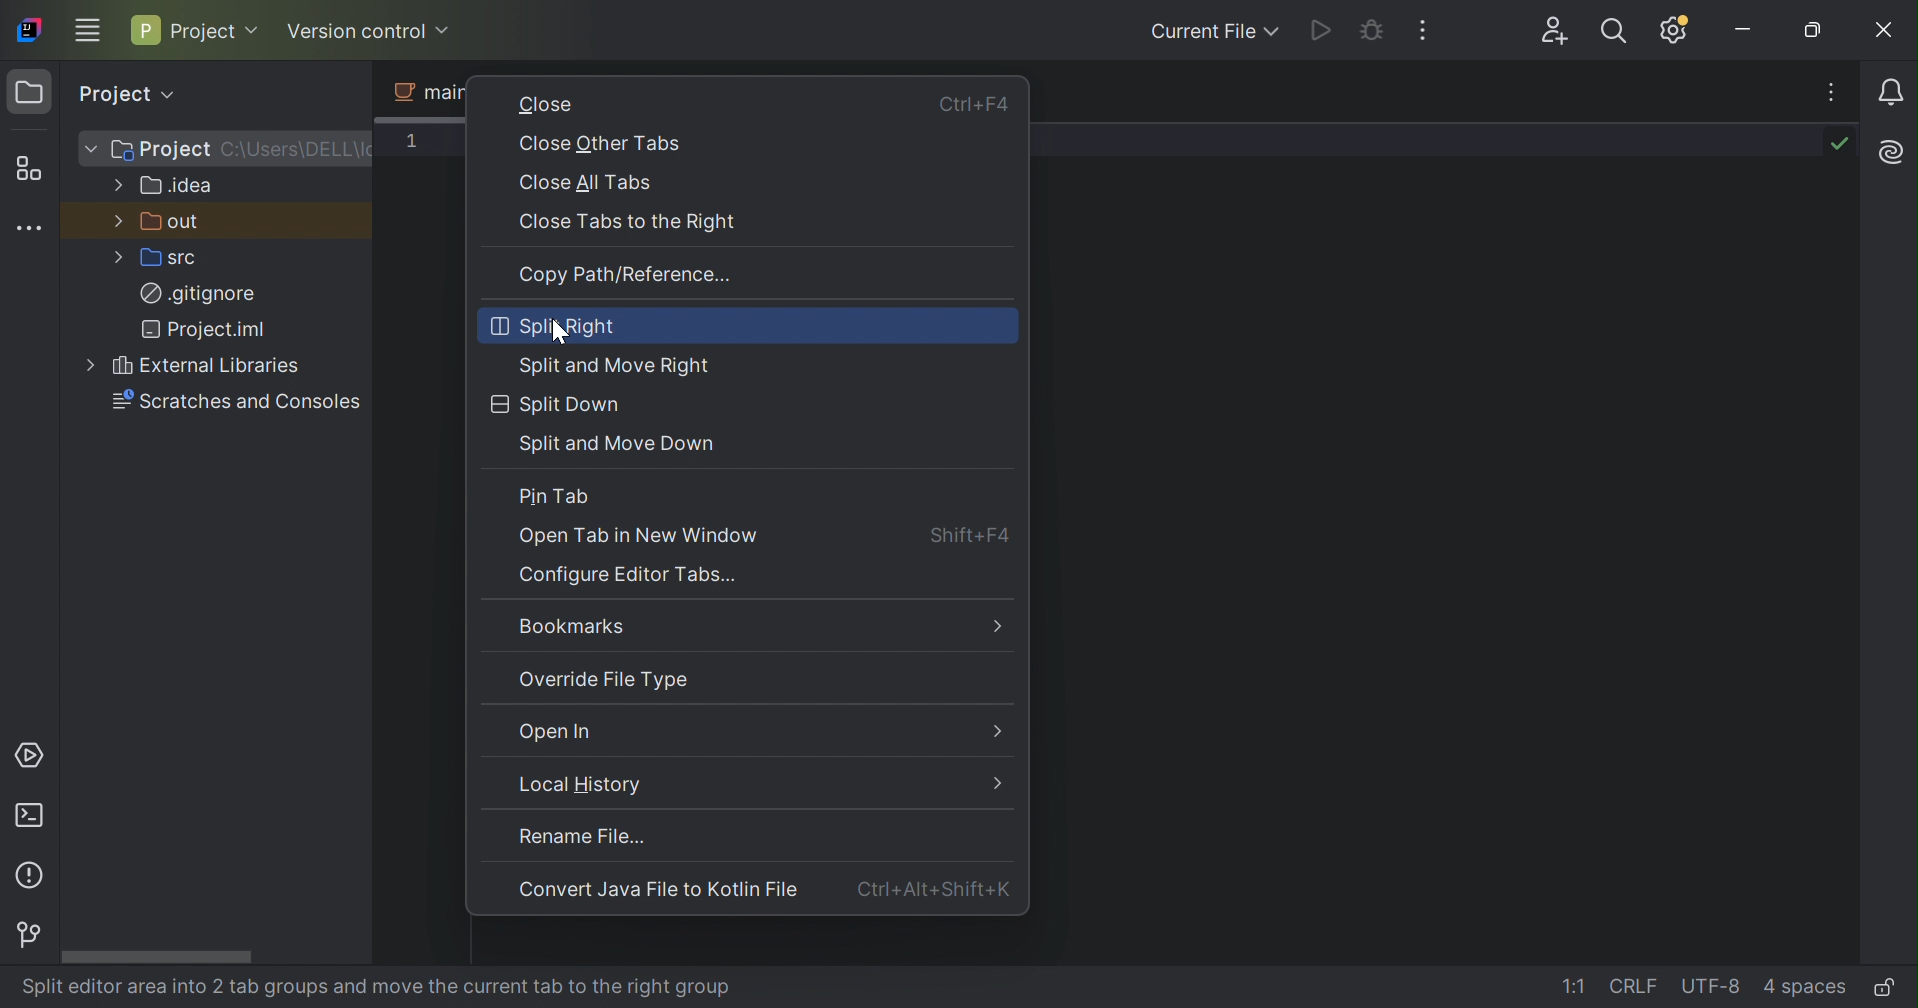 This screenshot has height=1008, width=1918. I want to click on Close, so click(550, 104).